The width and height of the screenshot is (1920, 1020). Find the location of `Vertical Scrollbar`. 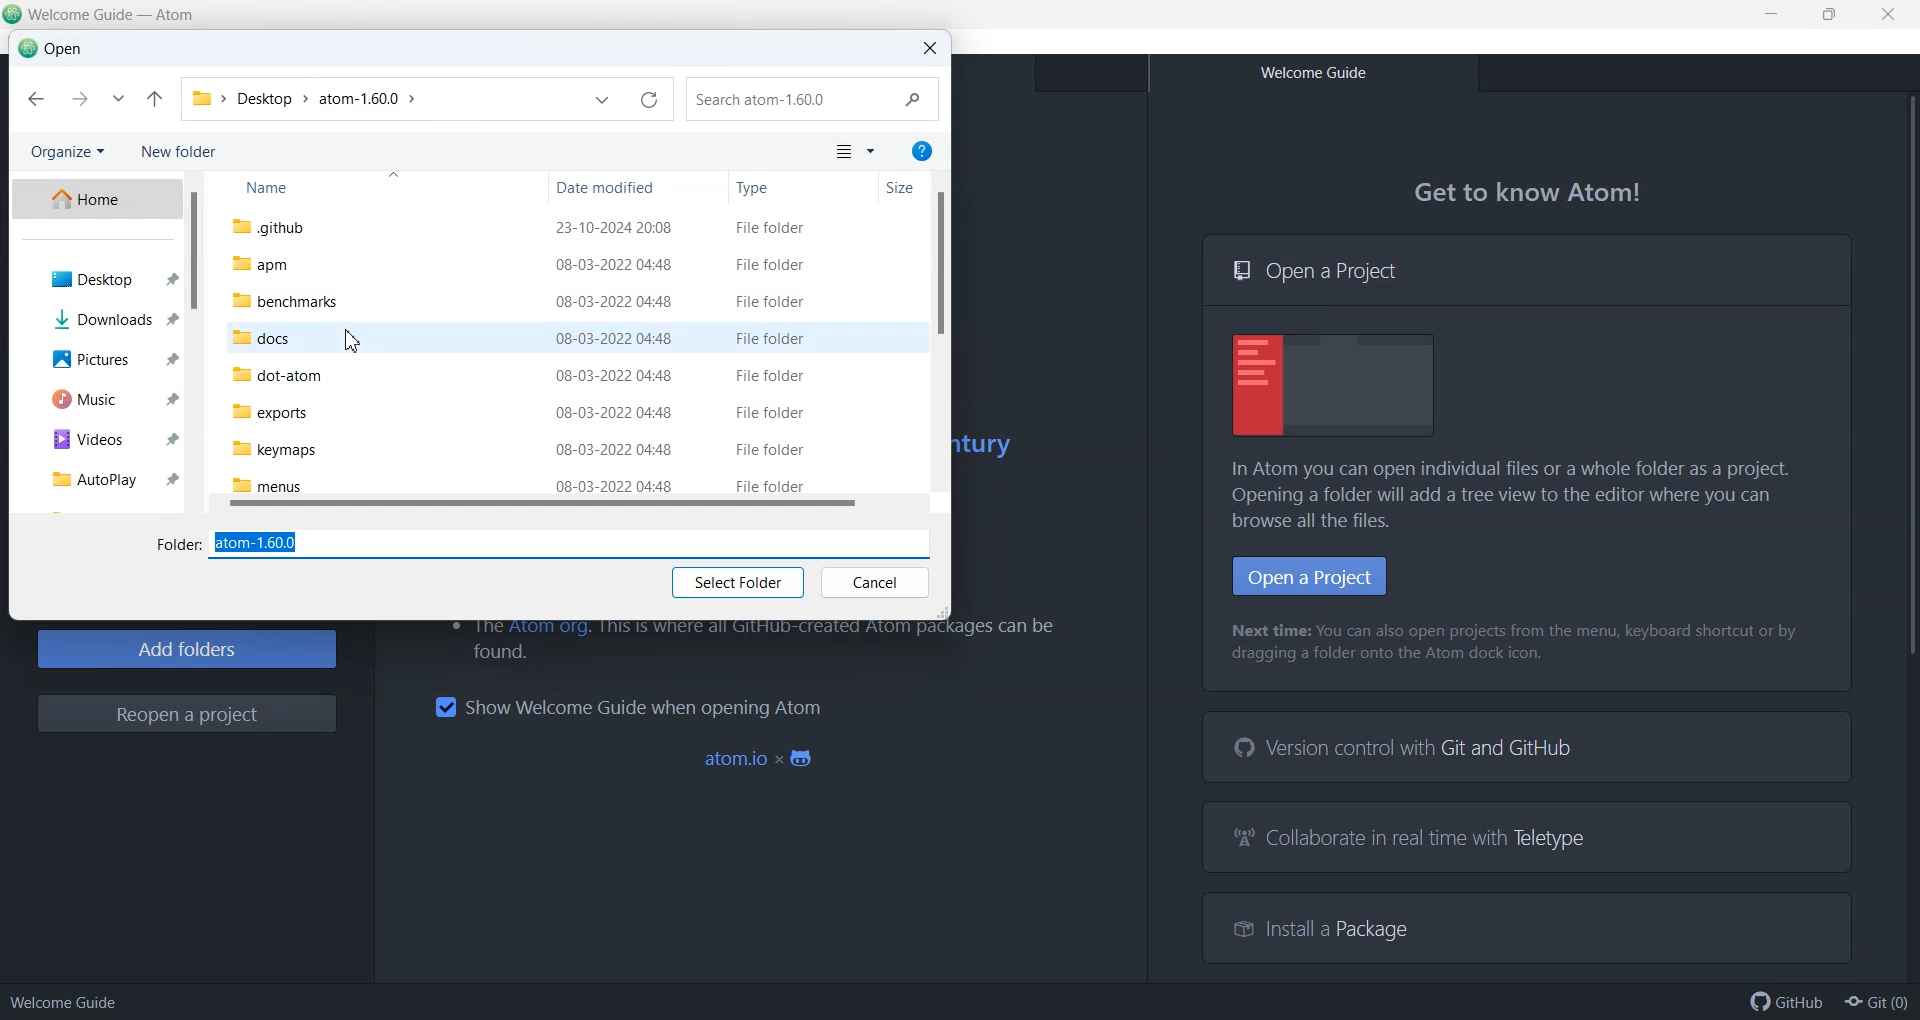

Vertical Scrollbar is located at coordinates (1904, 534).